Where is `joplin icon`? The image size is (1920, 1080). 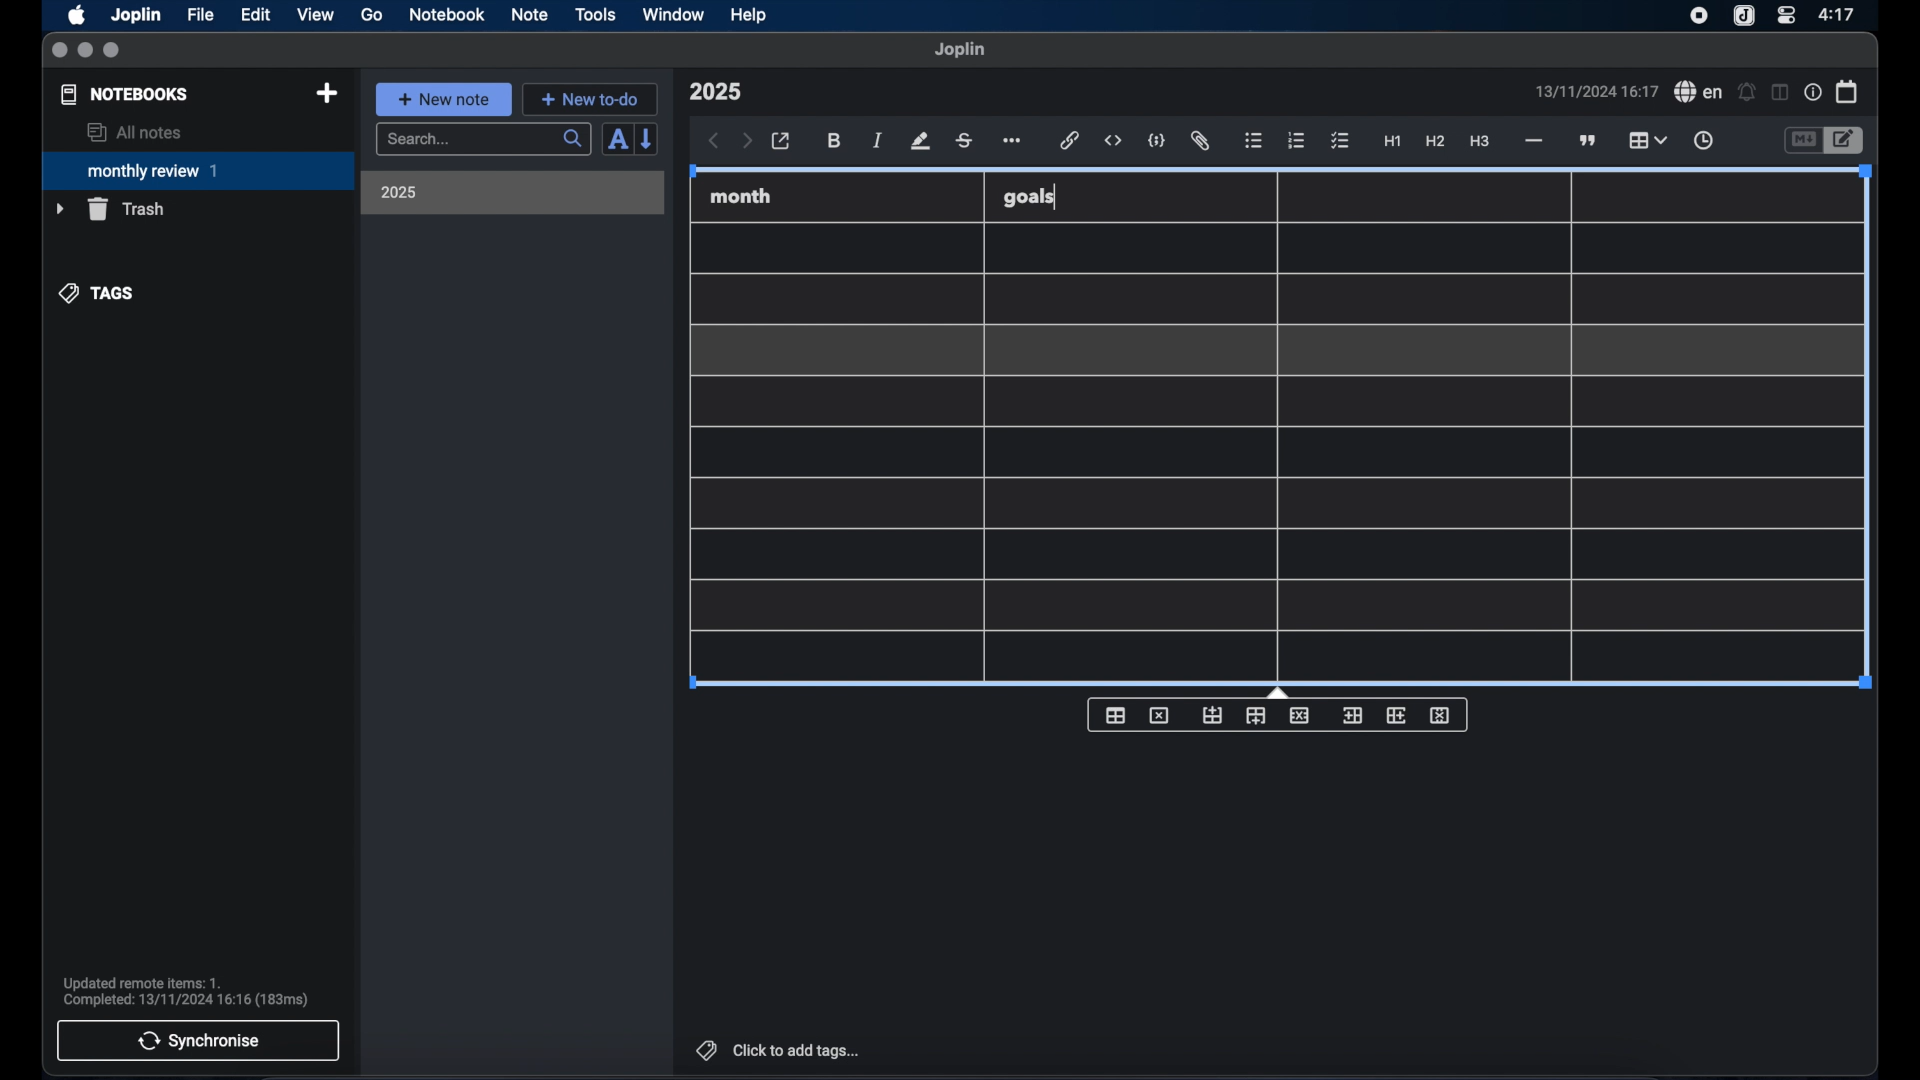
joplin icon is located at coordinates (1742, 17).